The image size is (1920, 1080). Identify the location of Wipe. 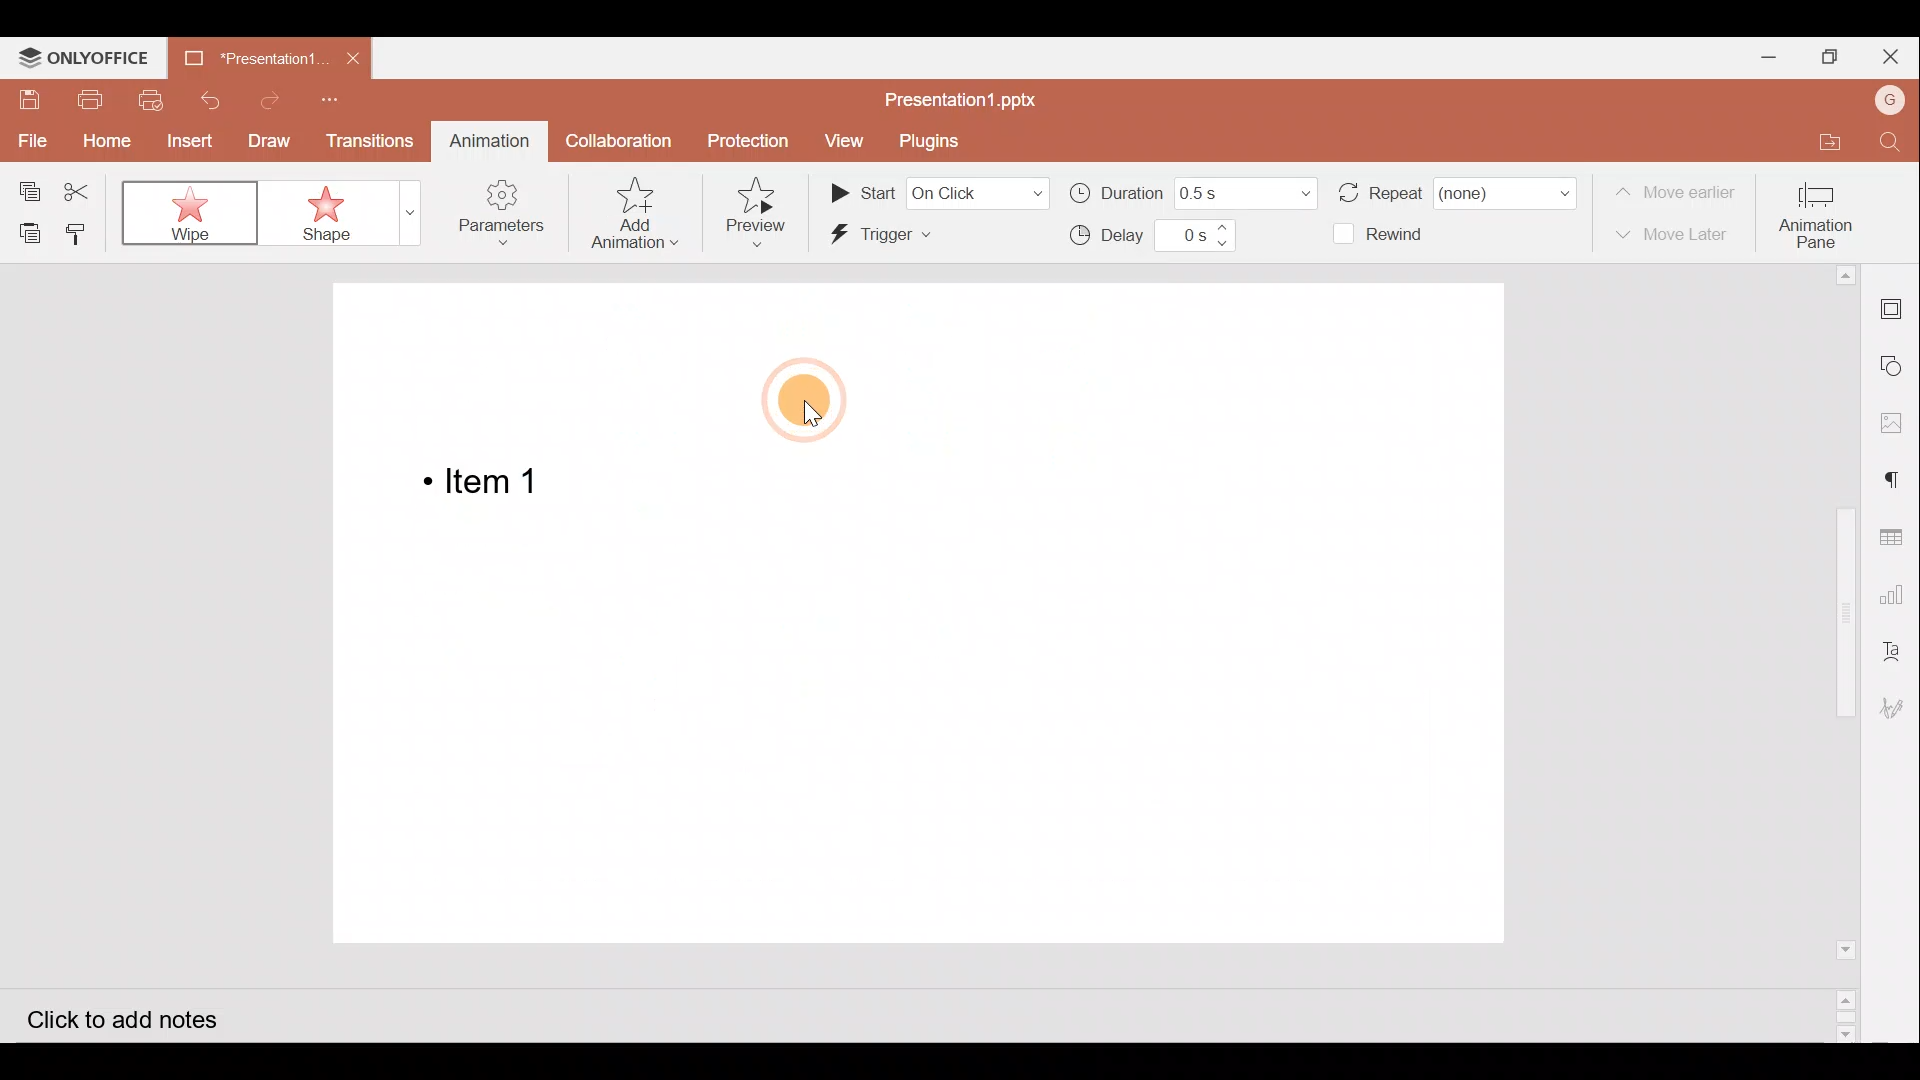
(196, 212).